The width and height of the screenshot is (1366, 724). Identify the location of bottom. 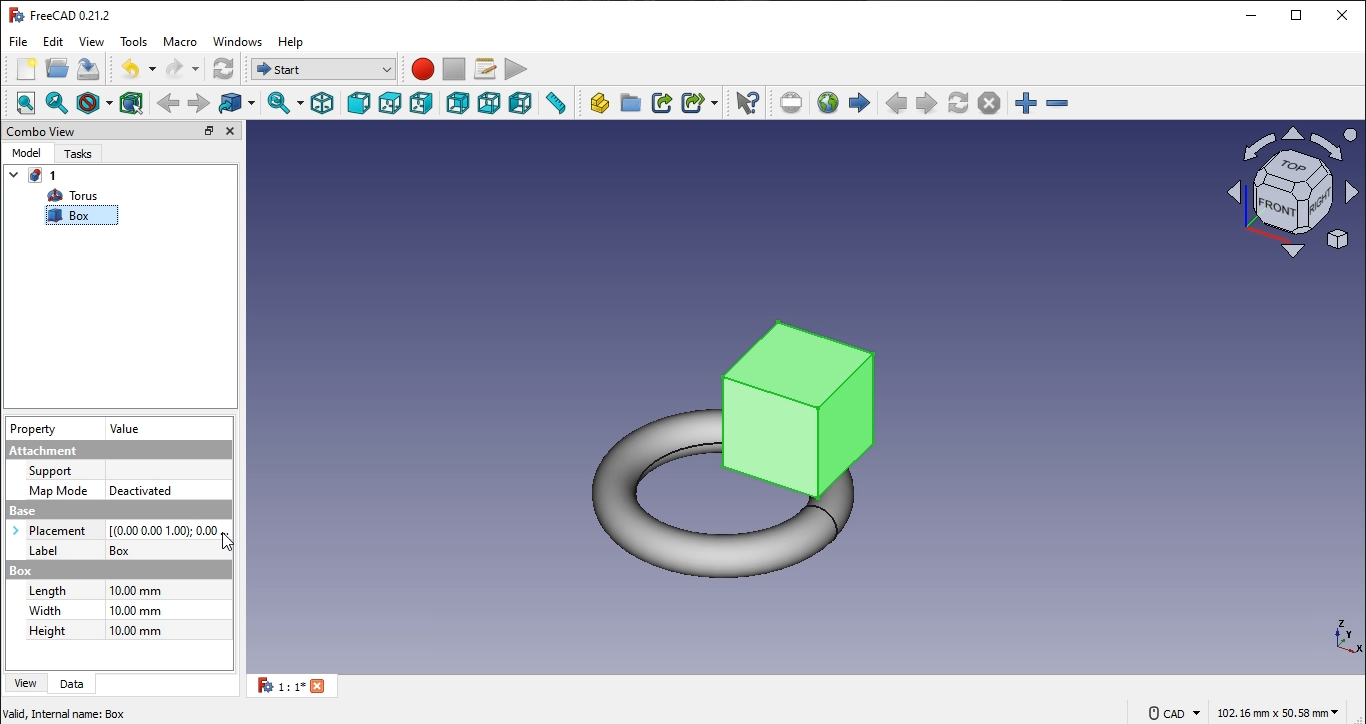
(487, 104).